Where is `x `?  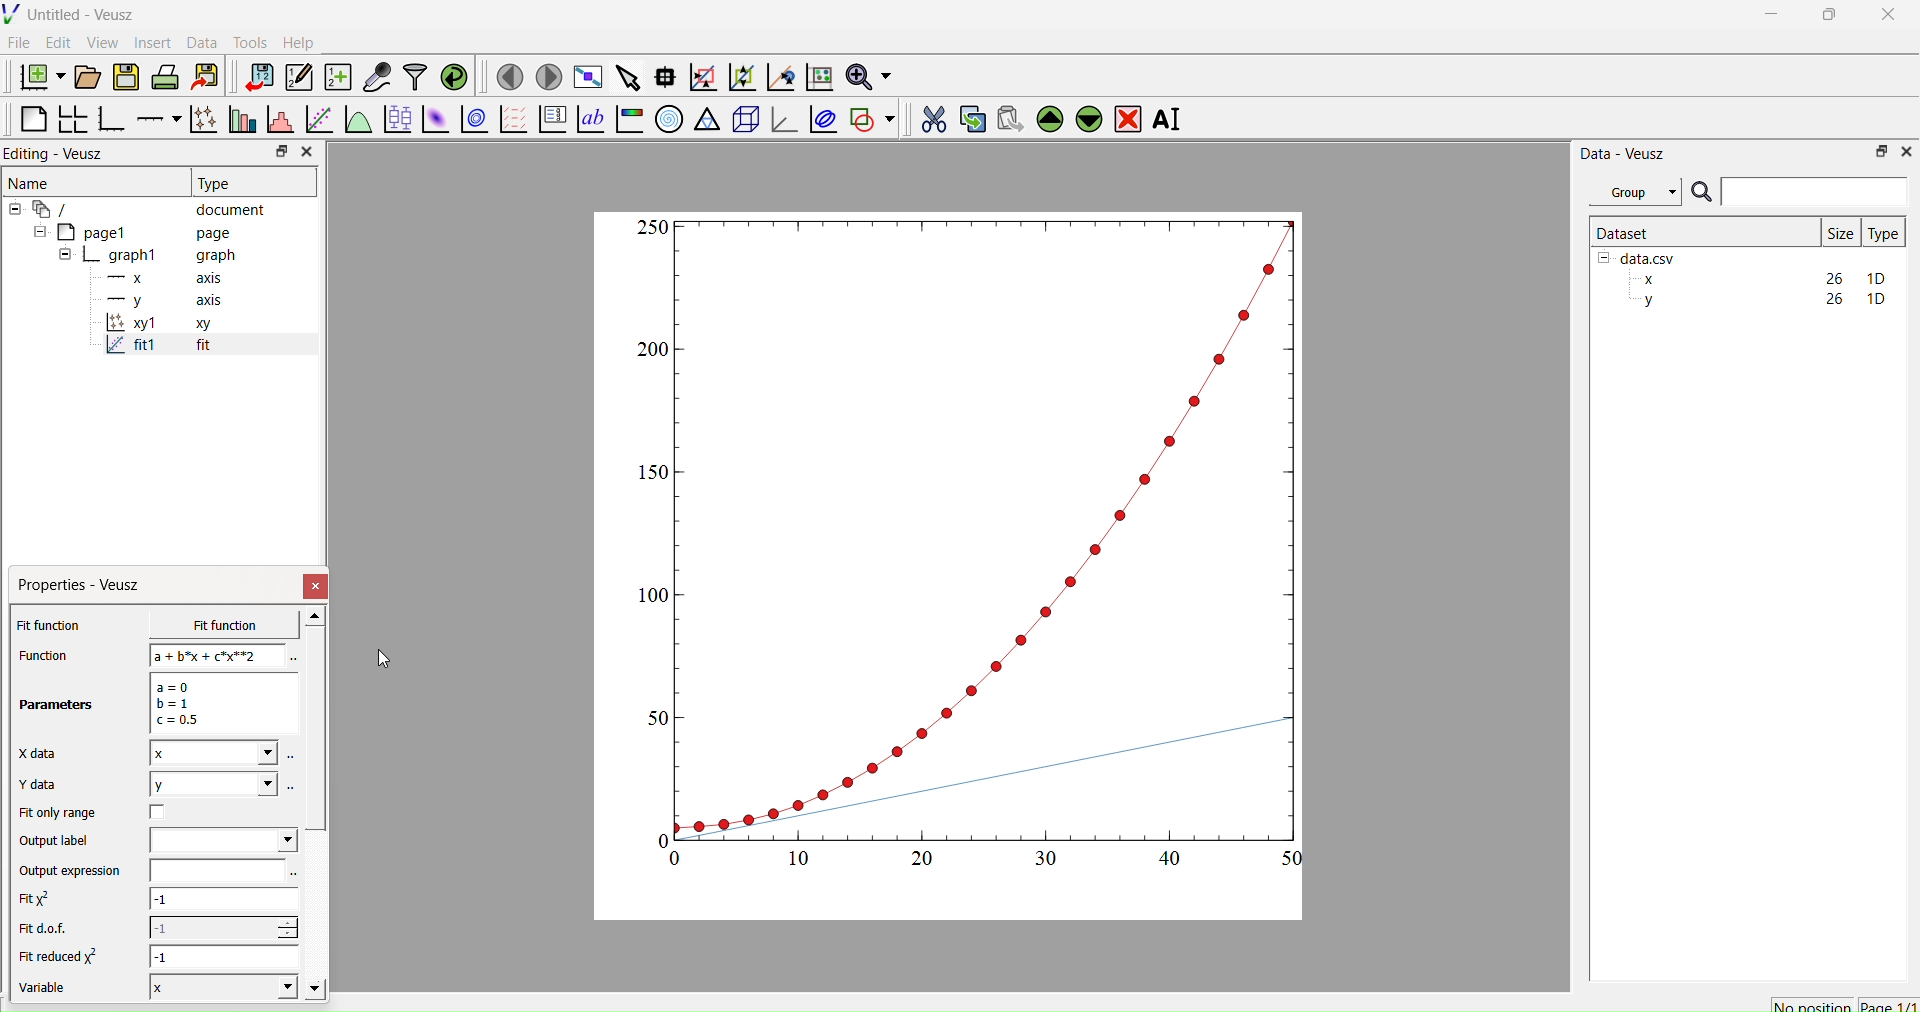 x  is located at coordinates (213, 753).